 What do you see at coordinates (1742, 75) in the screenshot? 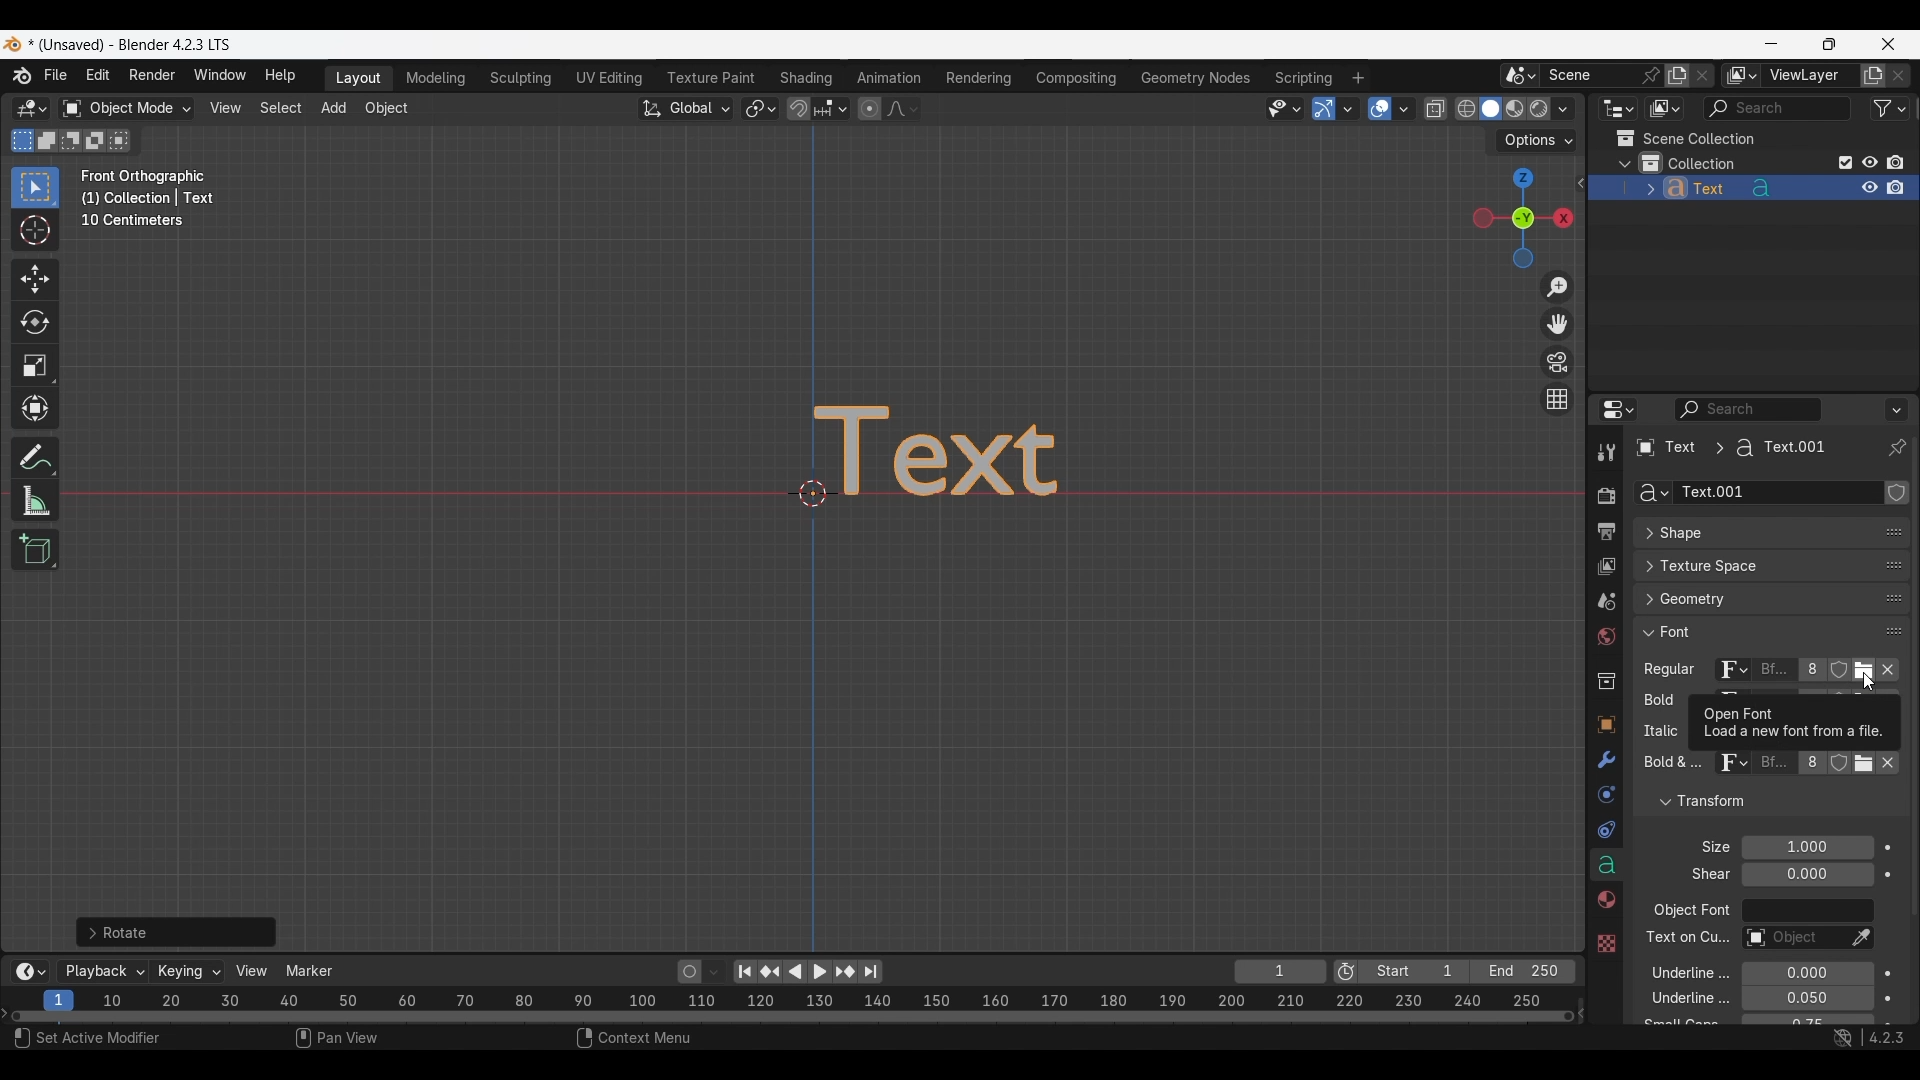
I see `The active workspace view layer showing in the window` at bounding box center [1742, 75].